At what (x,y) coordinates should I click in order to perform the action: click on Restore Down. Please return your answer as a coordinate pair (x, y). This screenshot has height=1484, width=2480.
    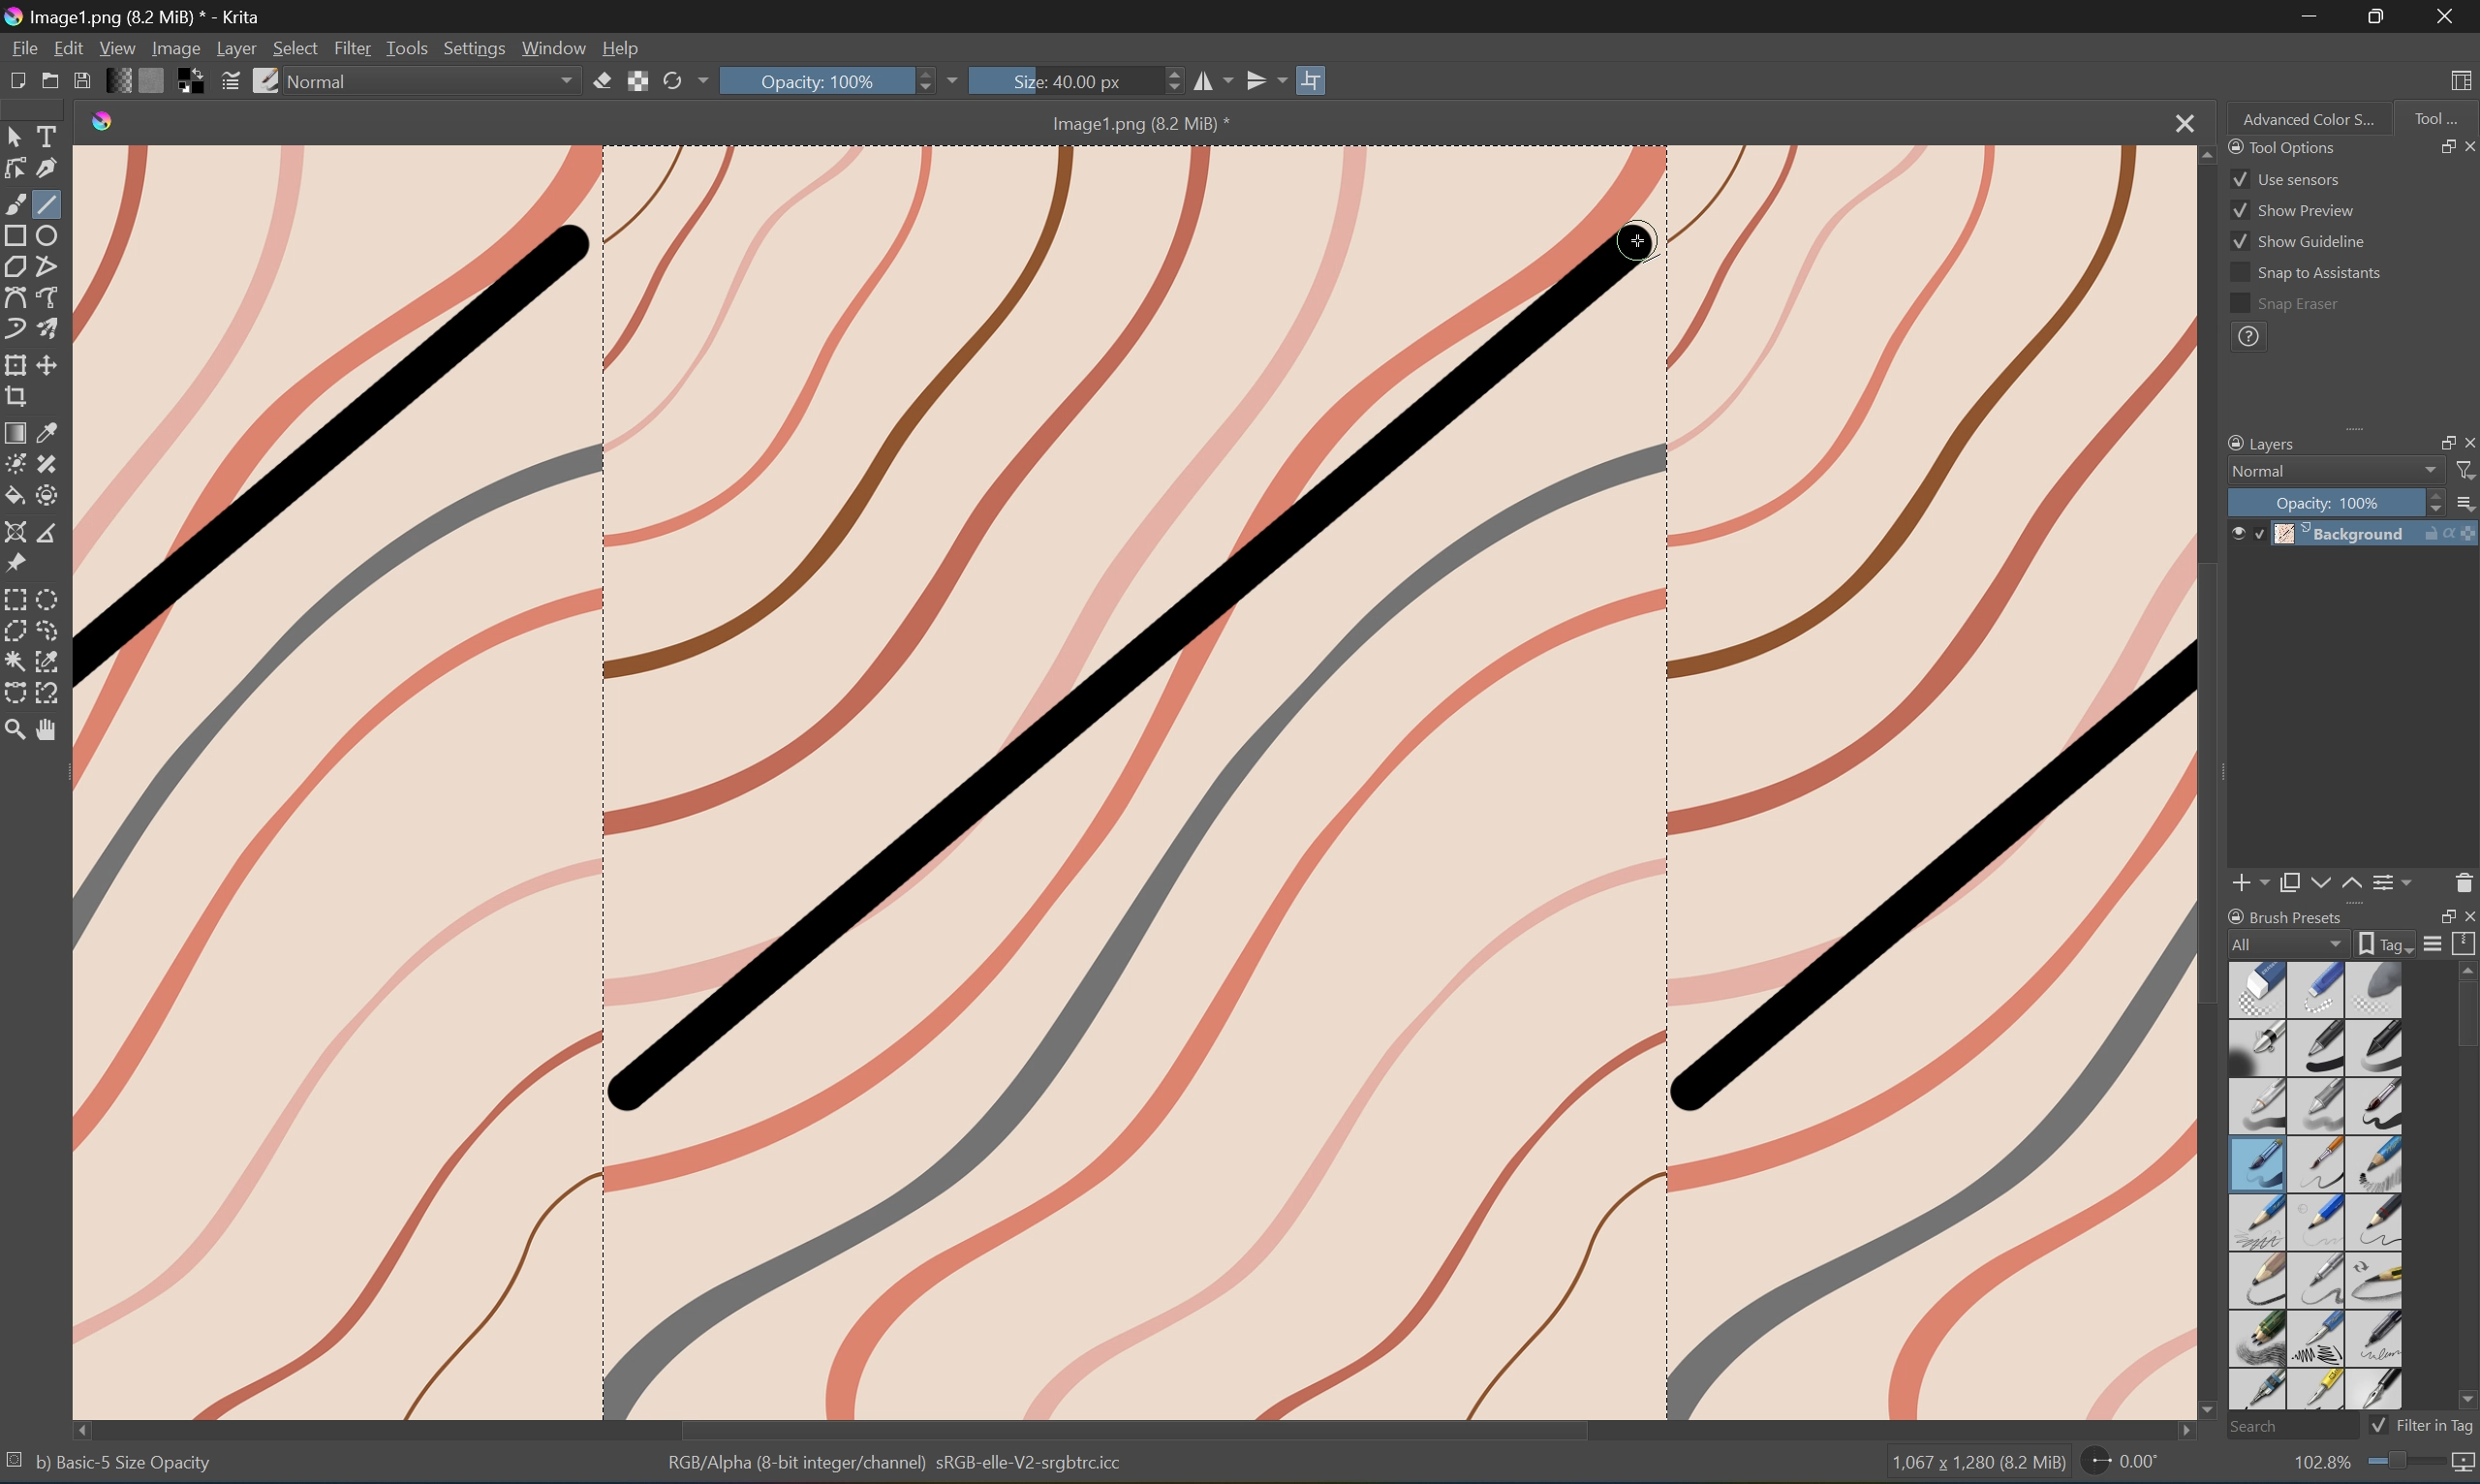
    Looking at the image, I should click on (2435, 146).